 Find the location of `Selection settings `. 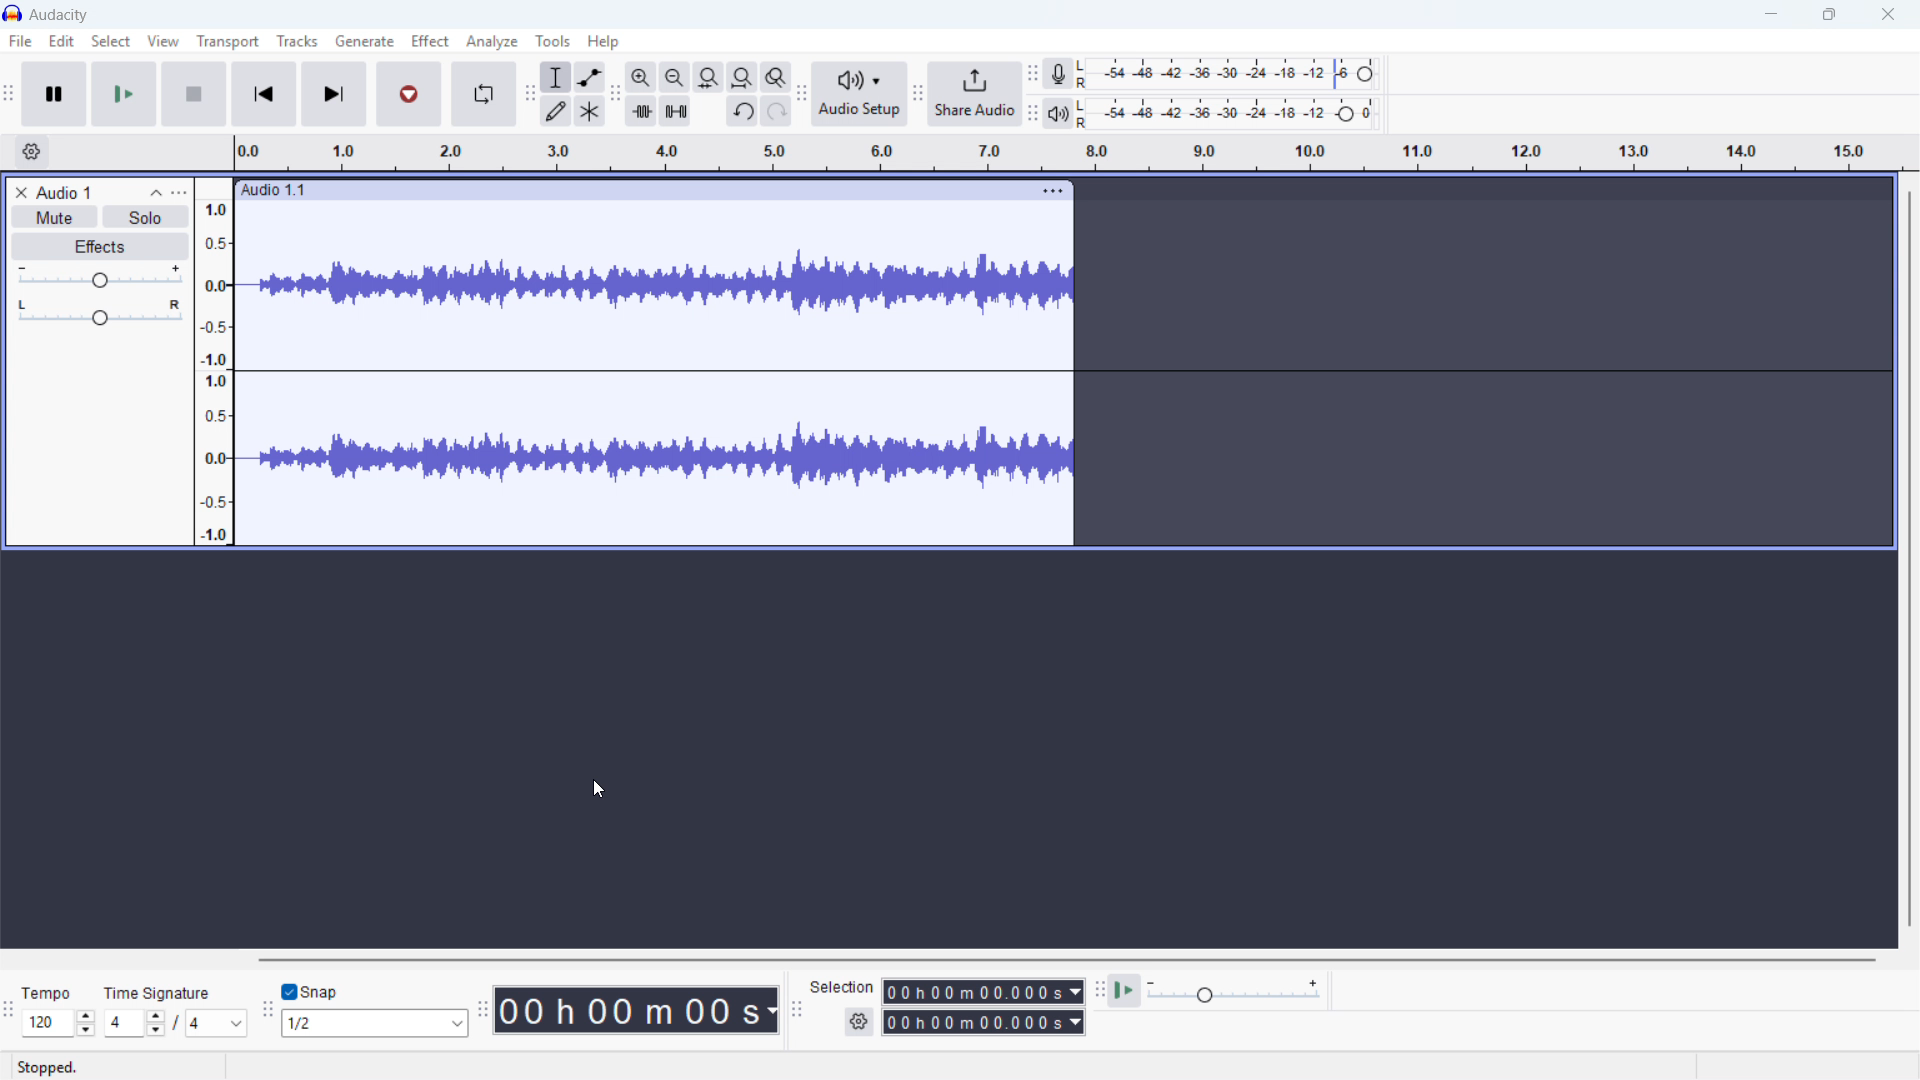

Selection settings  is located at coordinates (859, 1021).